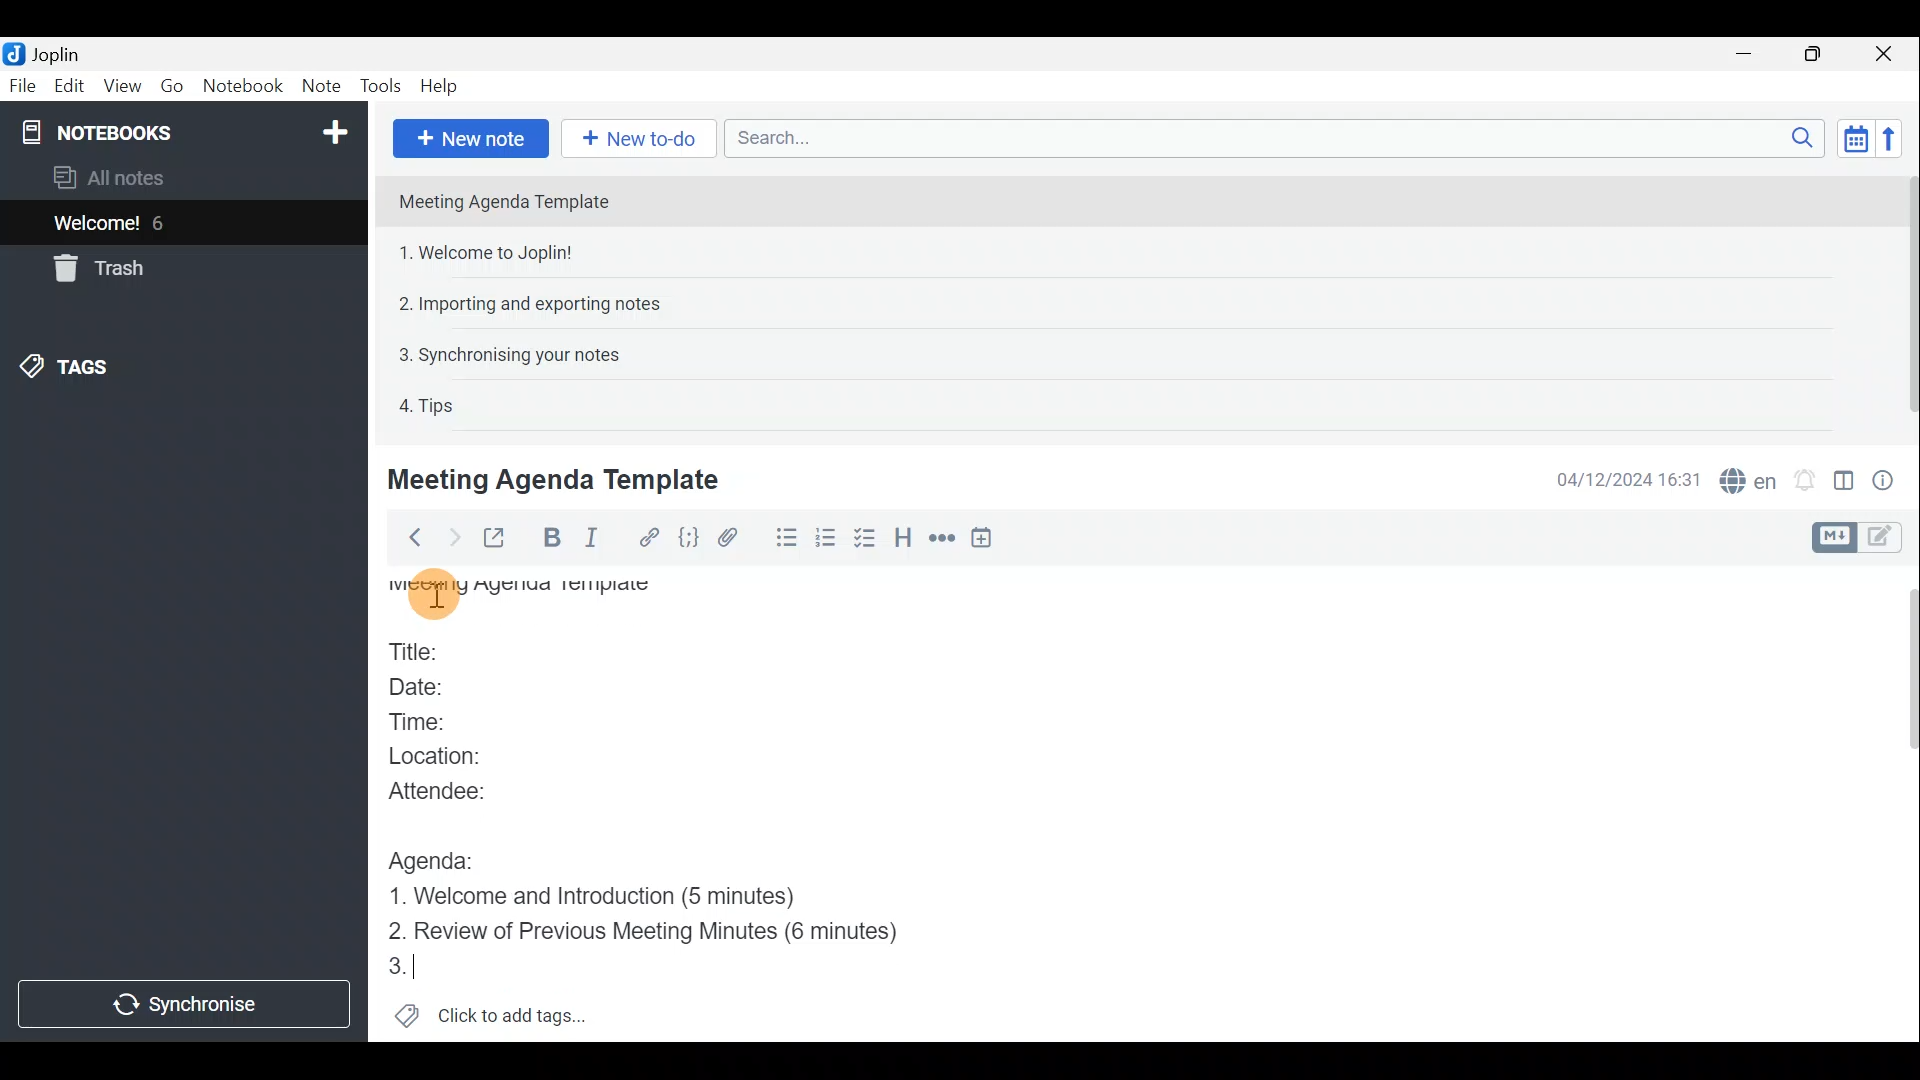 The width and height of the screenshot is (1920, 1080). Describe the element at coordinates (457, 791) in the screenshot. I see `Attendee:` at that location.